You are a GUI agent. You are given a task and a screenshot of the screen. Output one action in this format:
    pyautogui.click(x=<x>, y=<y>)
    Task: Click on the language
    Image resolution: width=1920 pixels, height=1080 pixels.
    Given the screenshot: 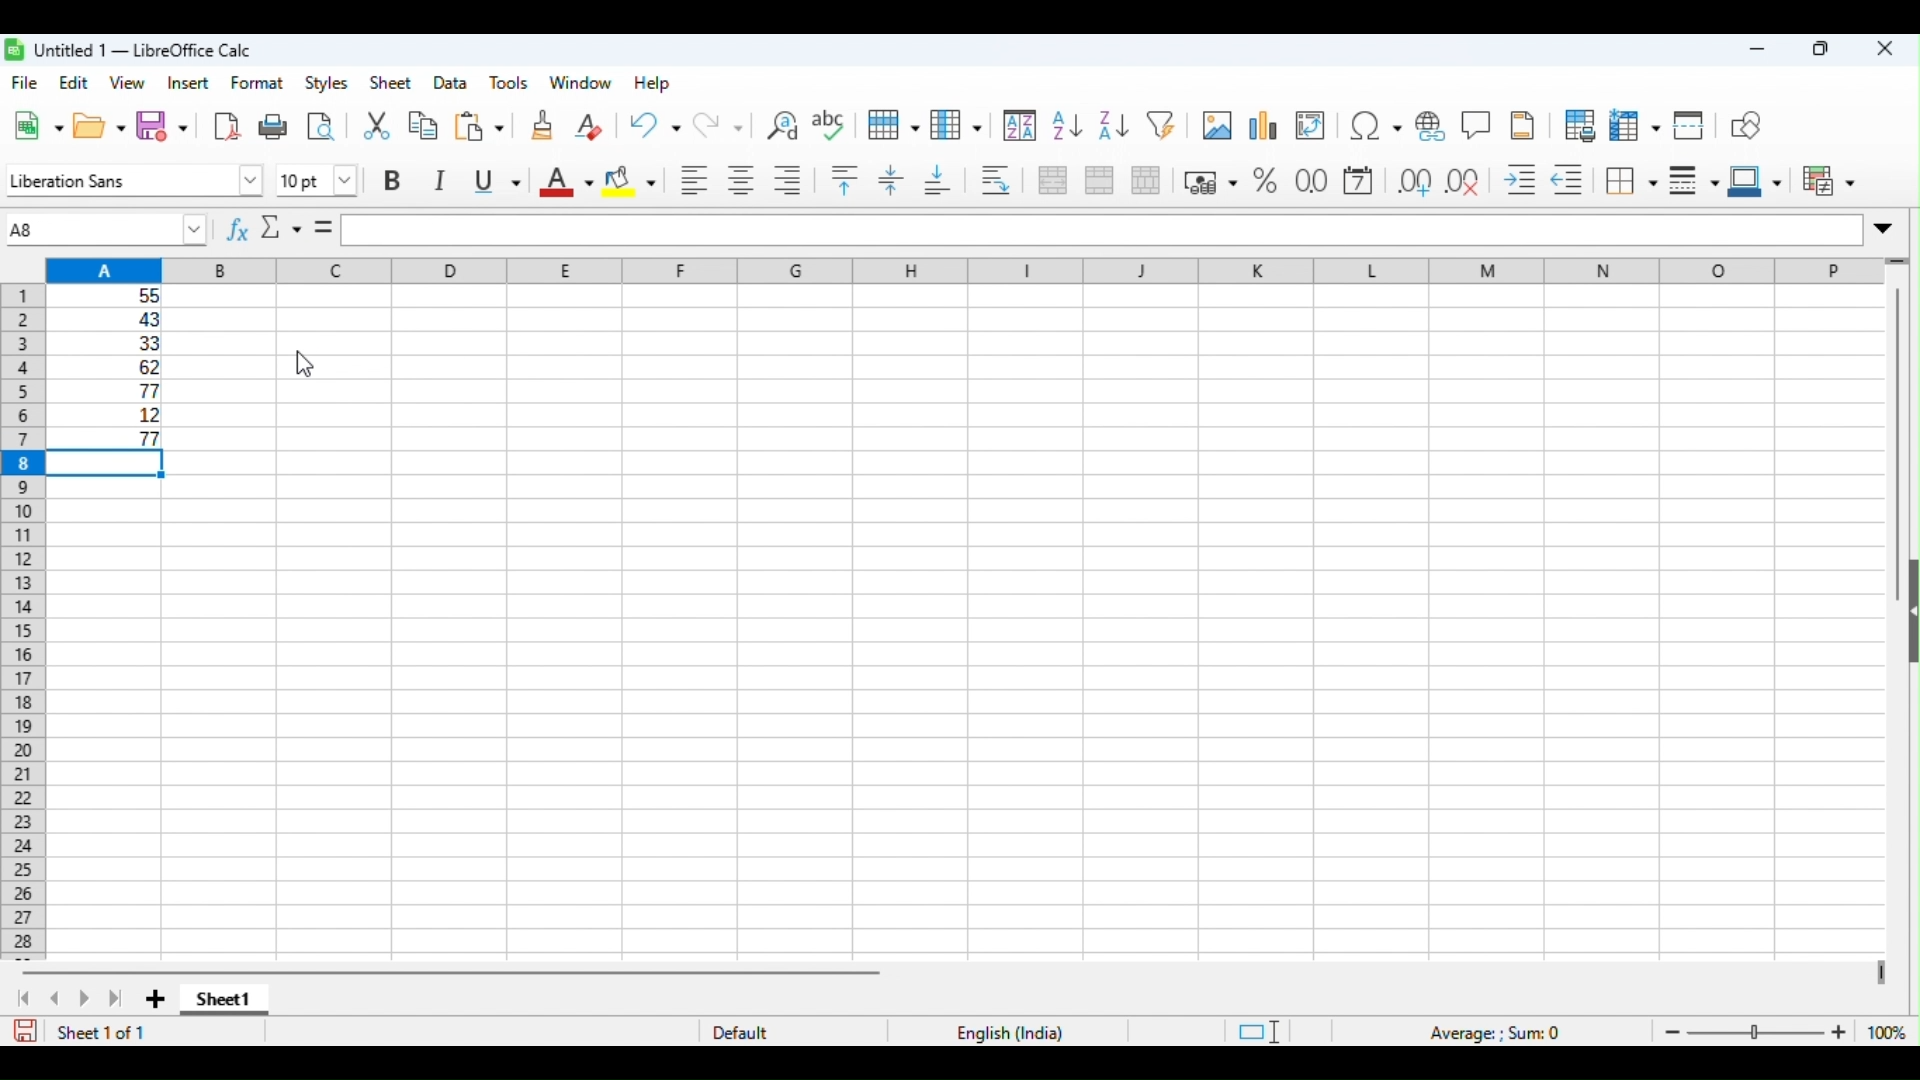 What is the action you would take?
    pyautogui.click(x=1007, y=1031)
    